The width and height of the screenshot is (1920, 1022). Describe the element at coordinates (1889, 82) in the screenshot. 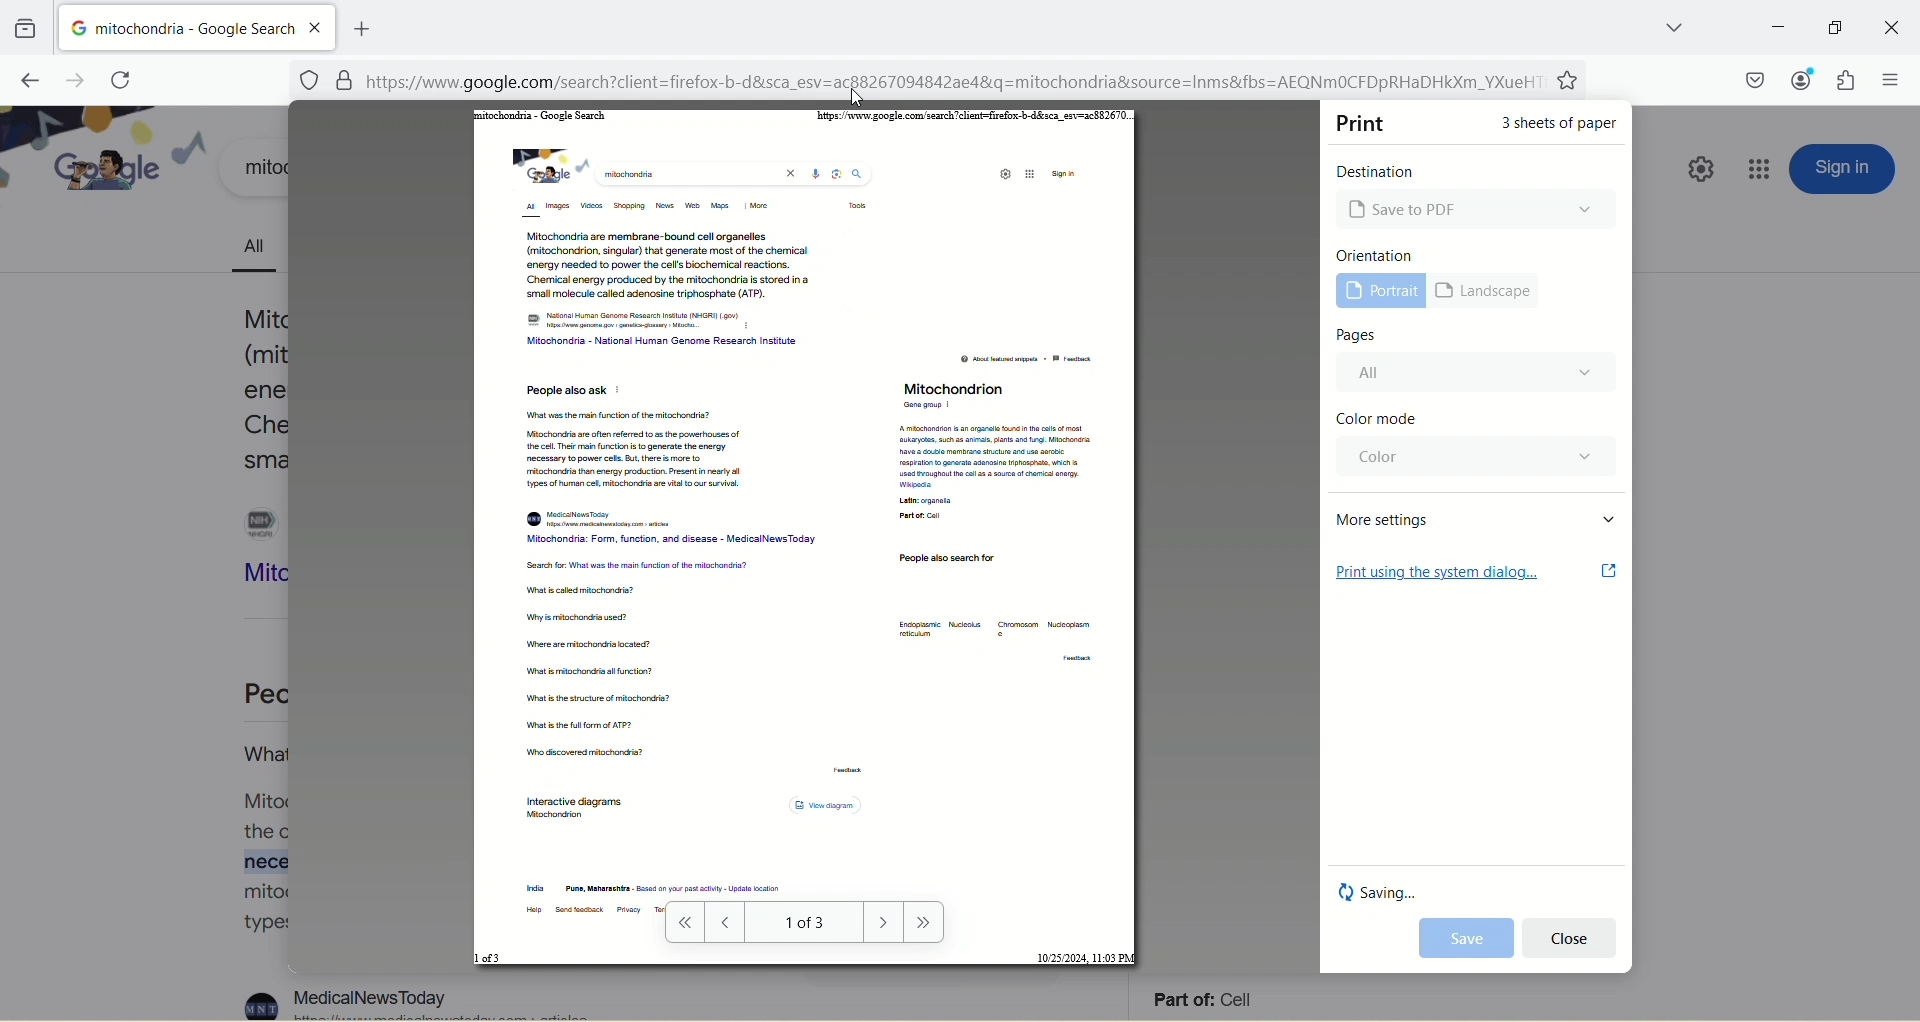

I see `open application menu` at that location.